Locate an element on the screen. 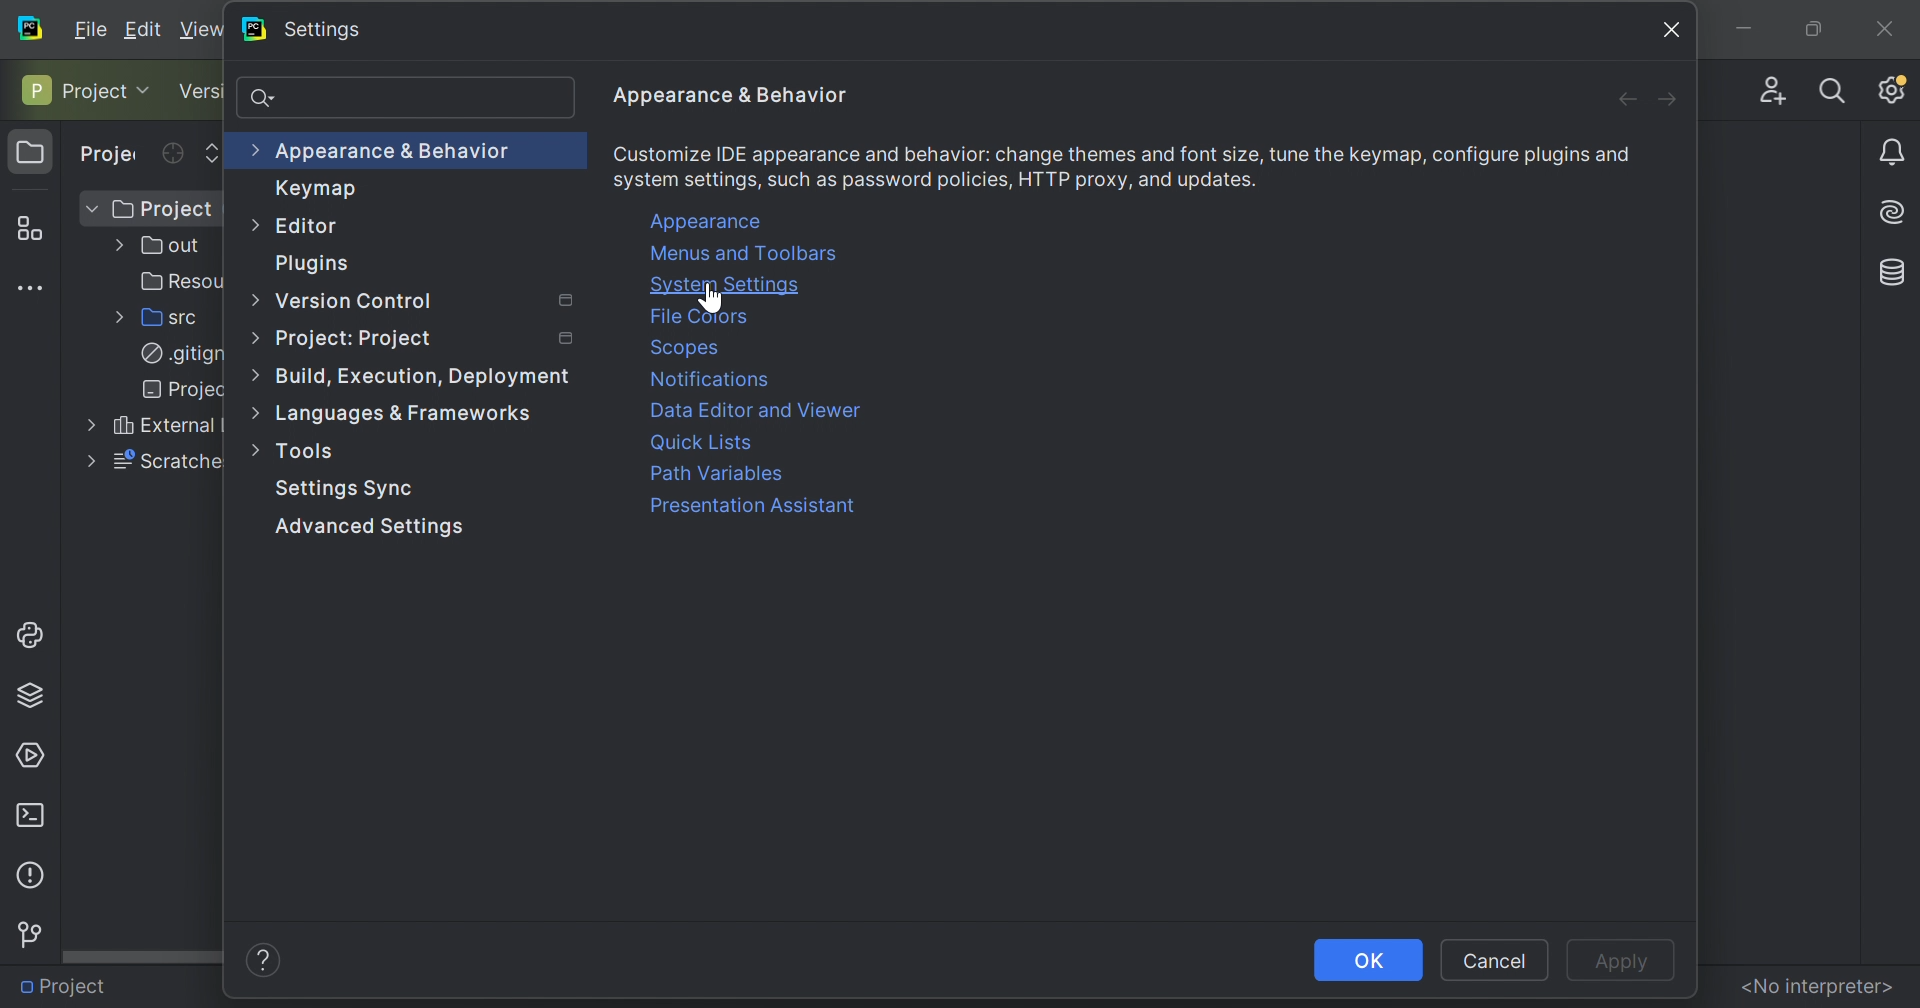 This screenshot has height=1008, width=1920. PyCharm is located at coordinates (31, 27).